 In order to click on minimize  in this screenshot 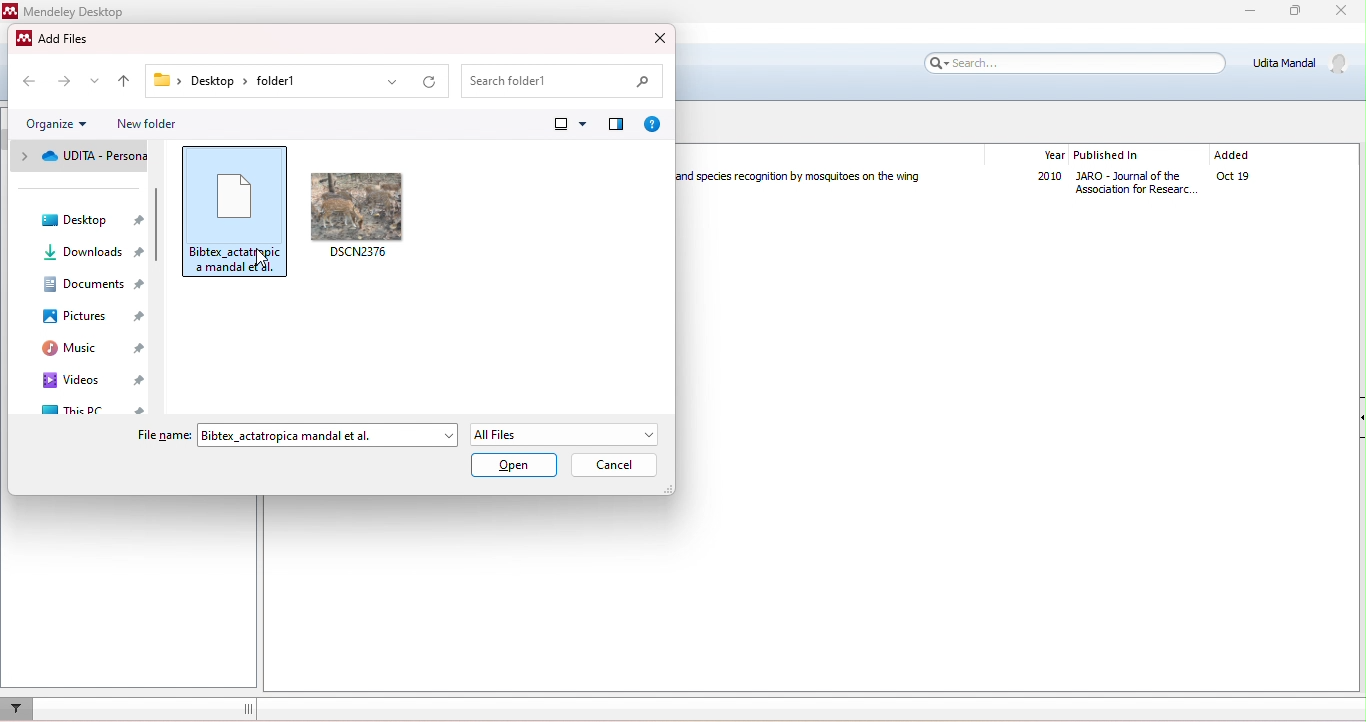, I will do `click(1248, 12)`.